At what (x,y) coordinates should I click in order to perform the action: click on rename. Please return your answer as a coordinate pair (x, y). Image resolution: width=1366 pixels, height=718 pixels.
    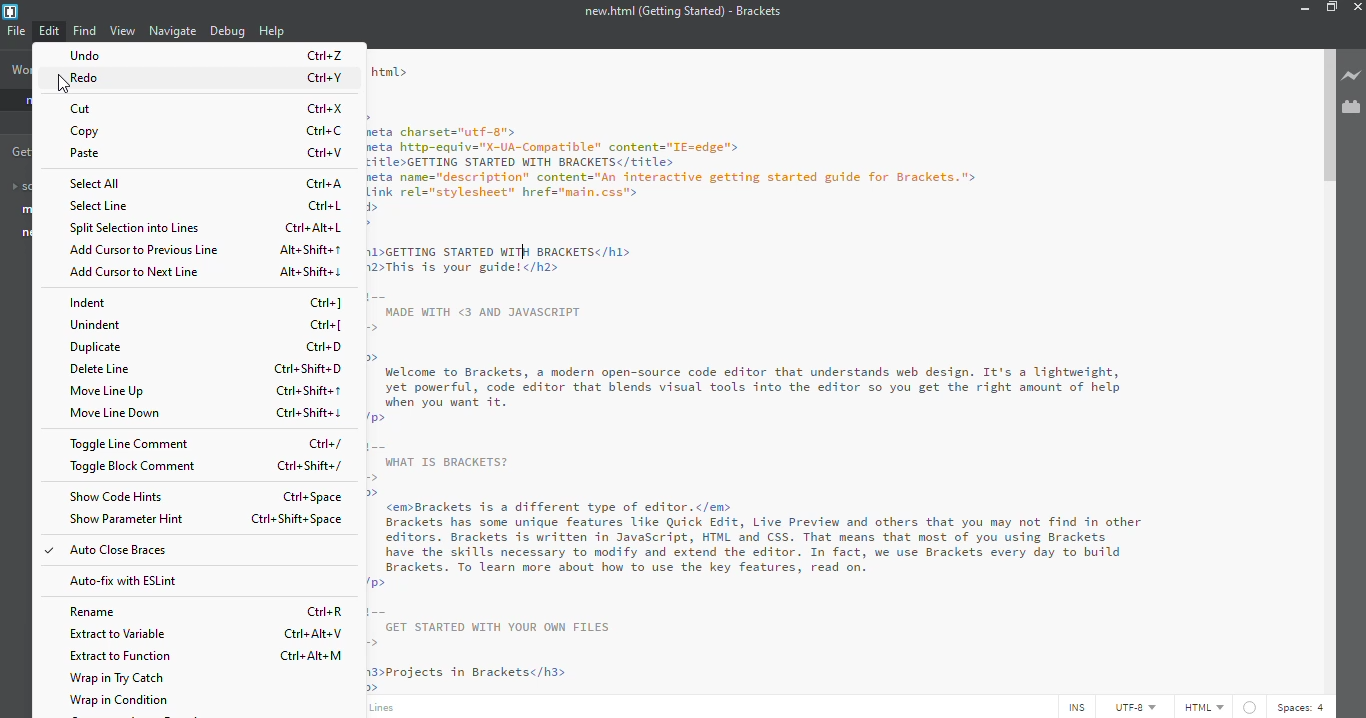
    Looking at the image, I should click on (92, 612).